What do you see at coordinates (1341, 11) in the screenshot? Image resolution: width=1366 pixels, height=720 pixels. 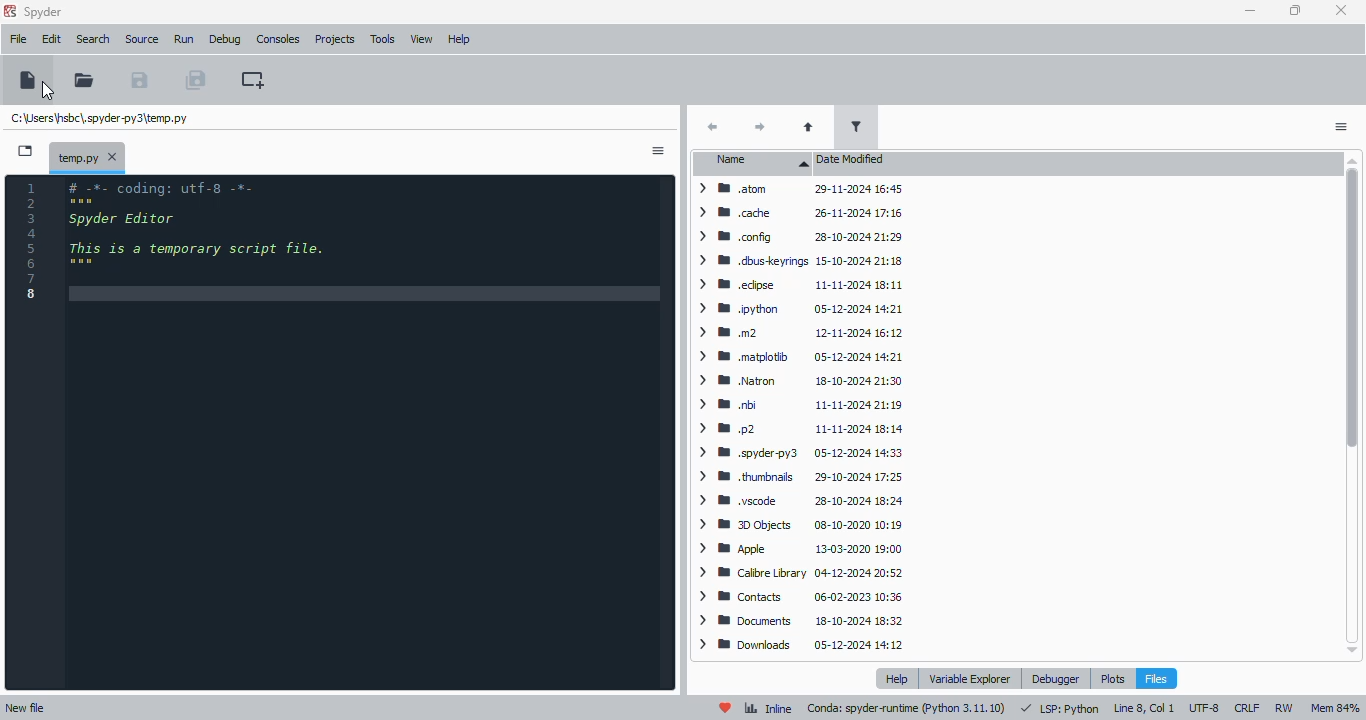 I see `close` at bounding box center [1341, 11].